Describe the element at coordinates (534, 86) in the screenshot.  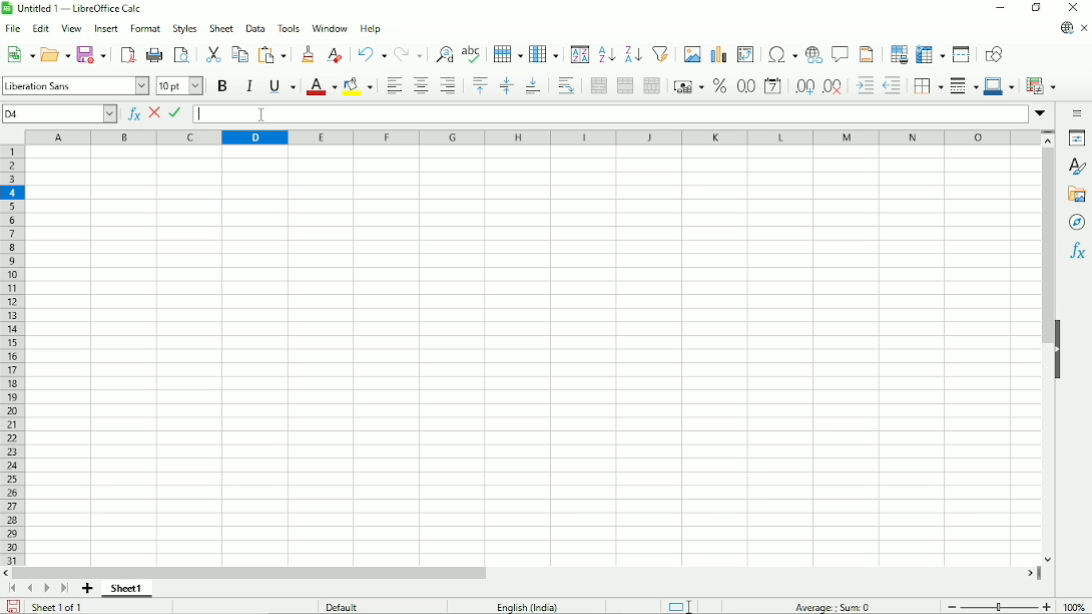
I see `Align bottom` at that location.